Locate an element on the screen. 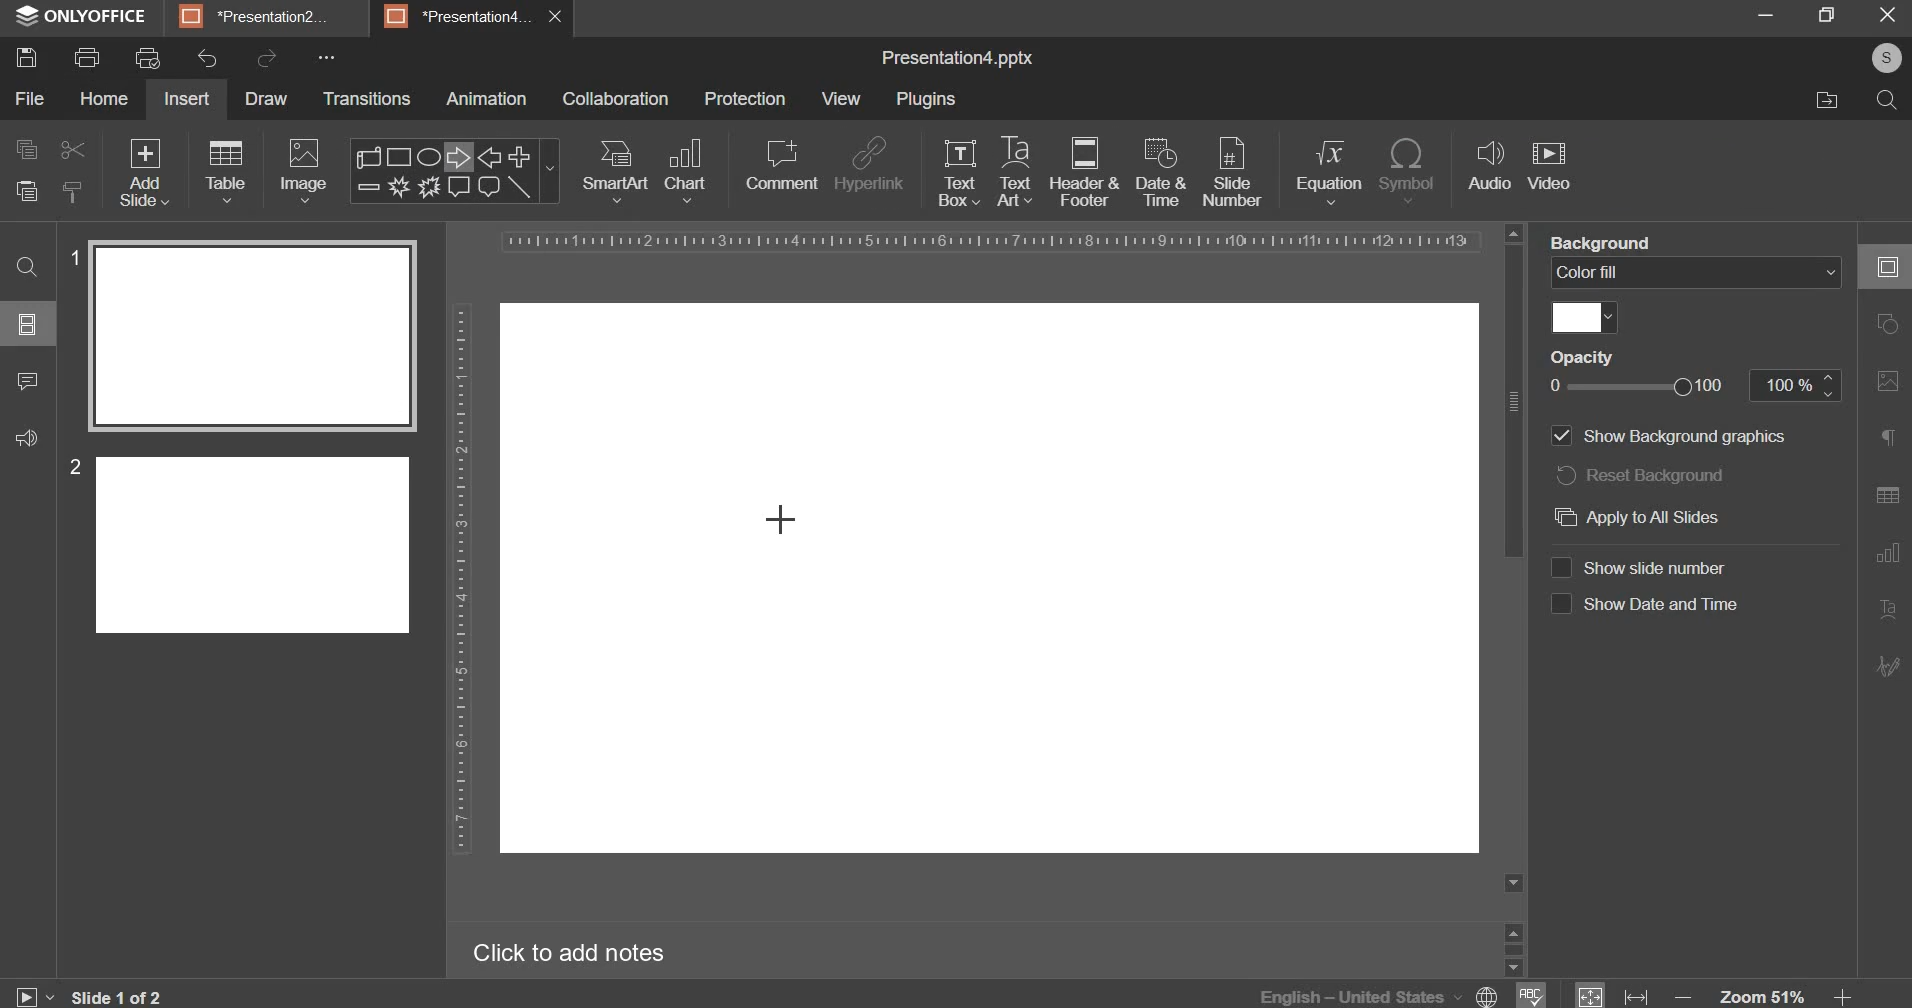 This screenshot has width=1912, height=1008. BE] Presentation. is located at coordinates (261, 14).